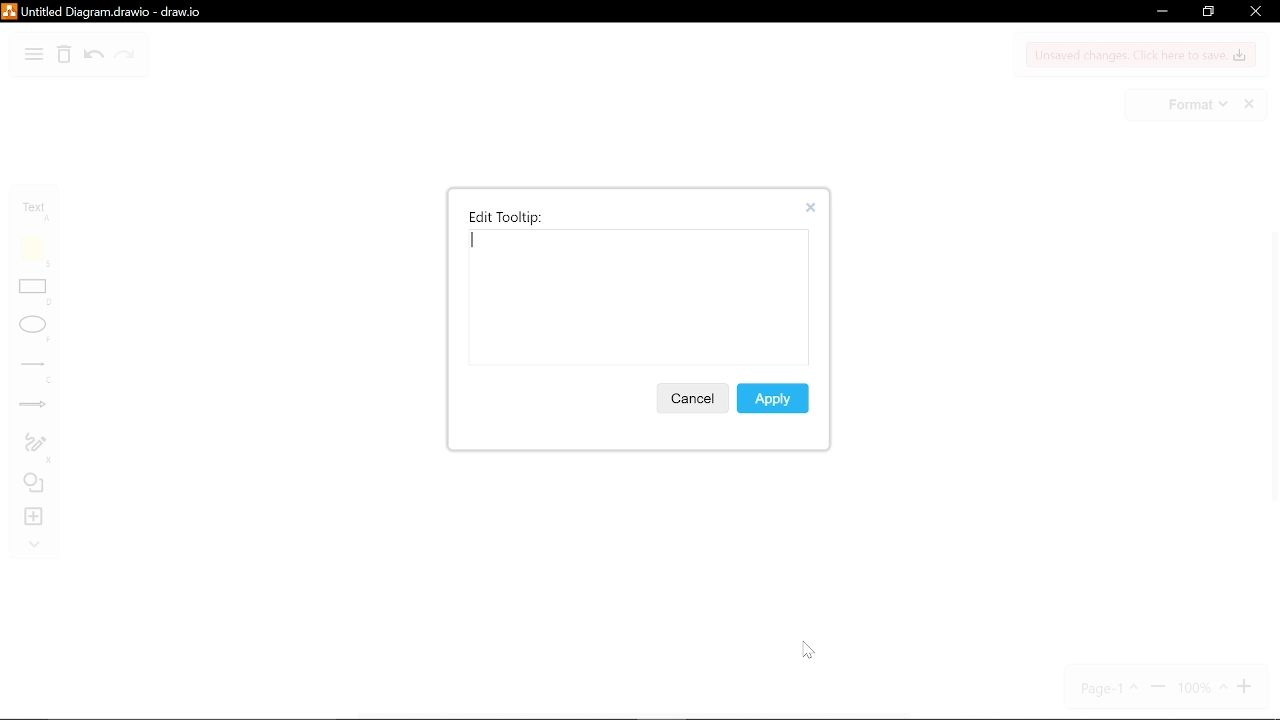 This screenshot has width=1280, height=720. Describe the element at coordinates (37, 251) in the screenshot. I see `note` at that location.